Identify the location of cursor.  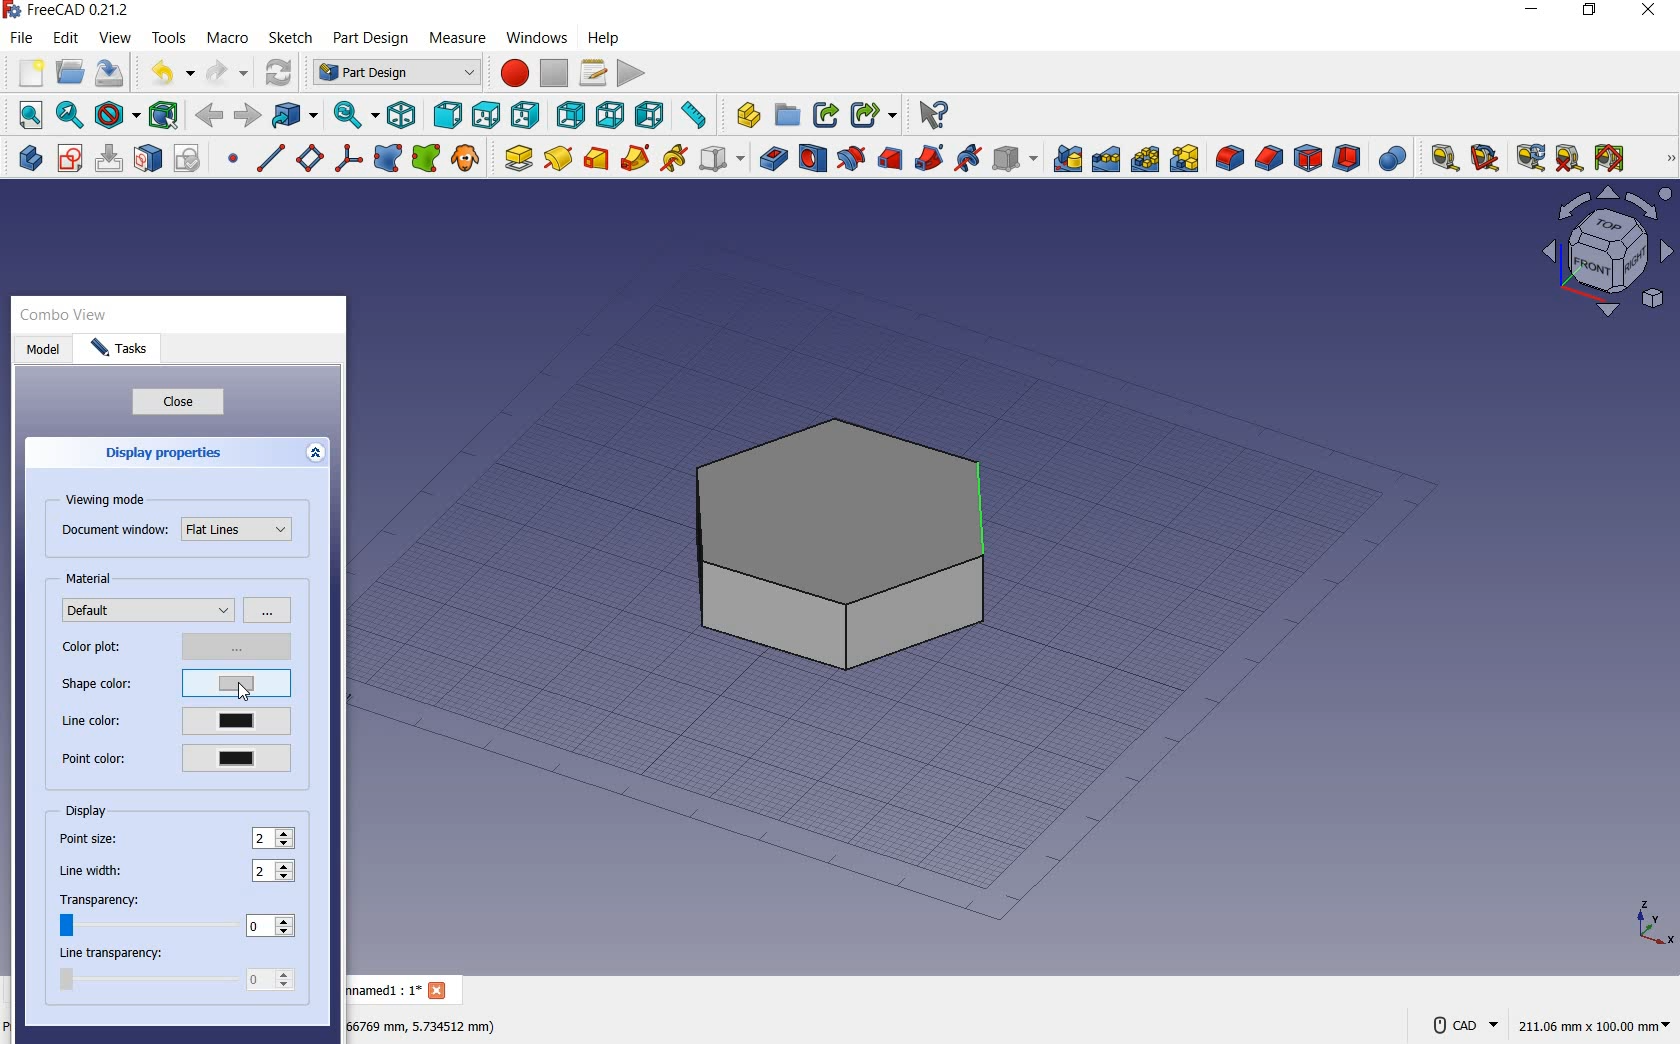
(250, 700).